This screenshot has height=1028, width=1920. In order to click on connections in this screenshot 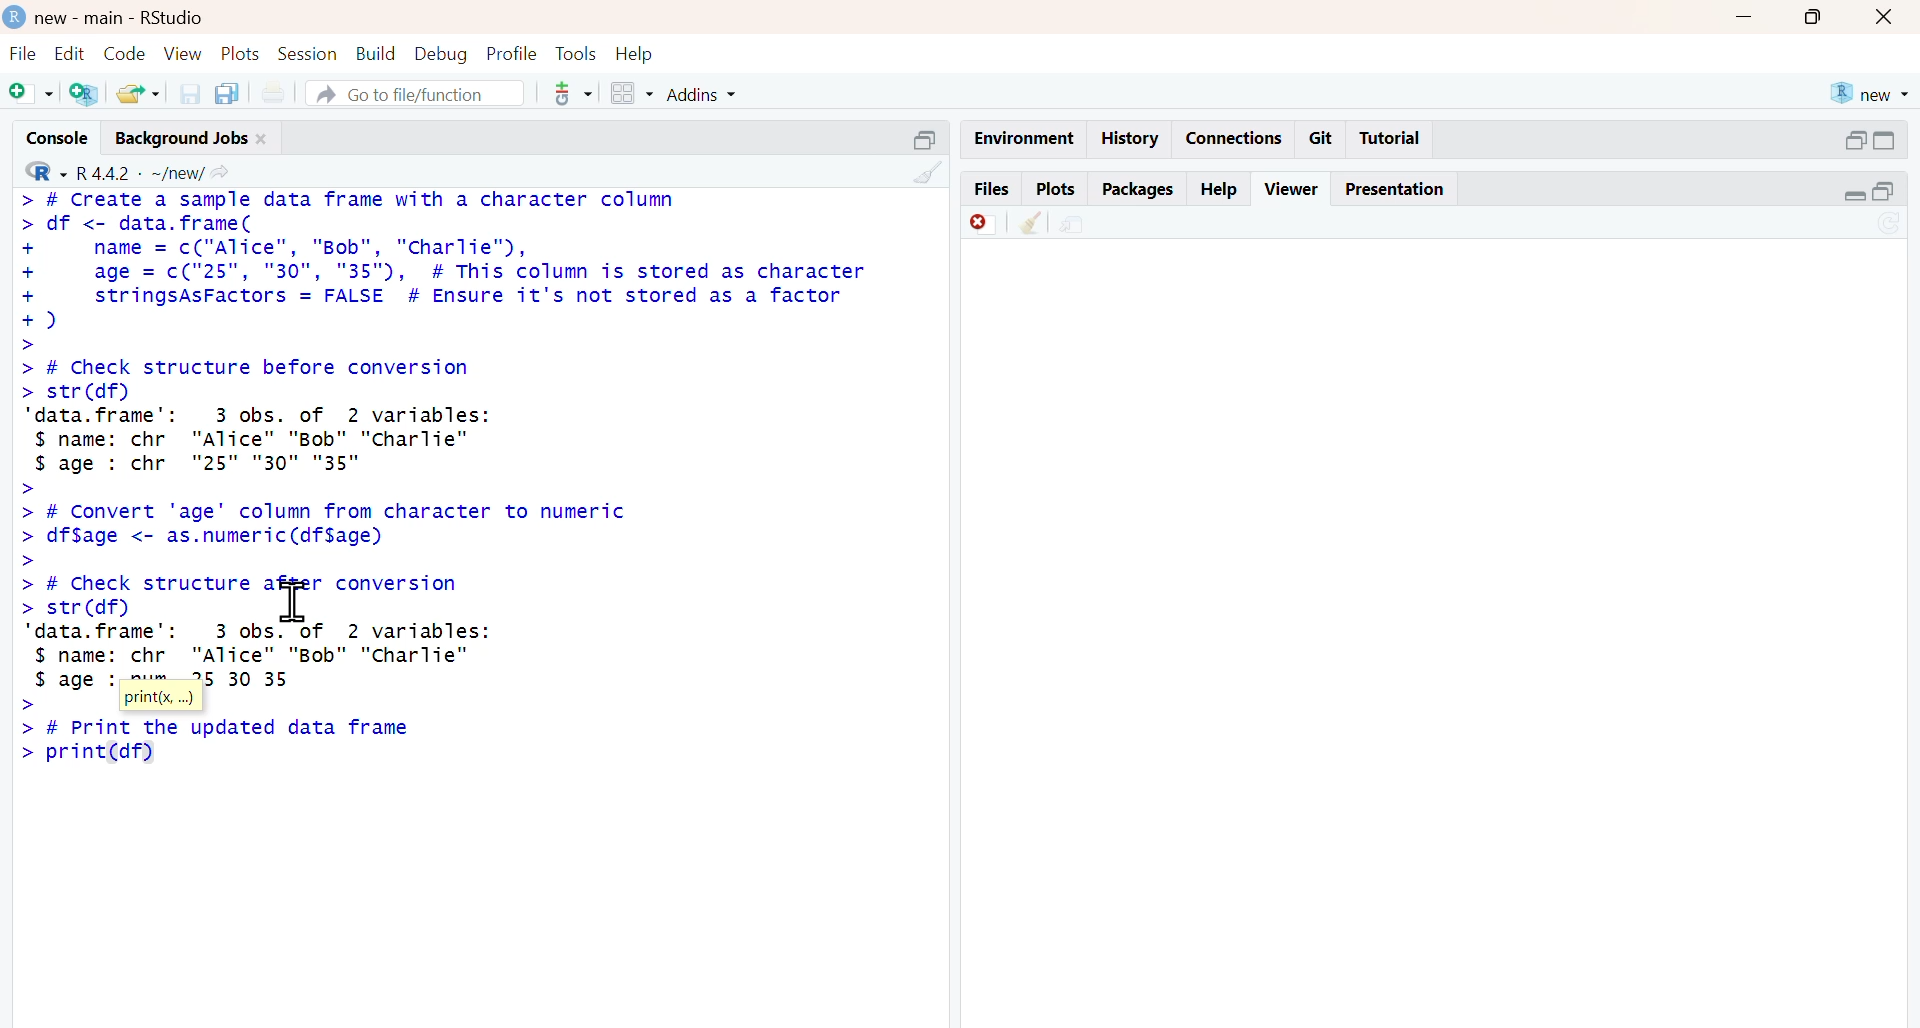, I will do `click(1236, 138)`.